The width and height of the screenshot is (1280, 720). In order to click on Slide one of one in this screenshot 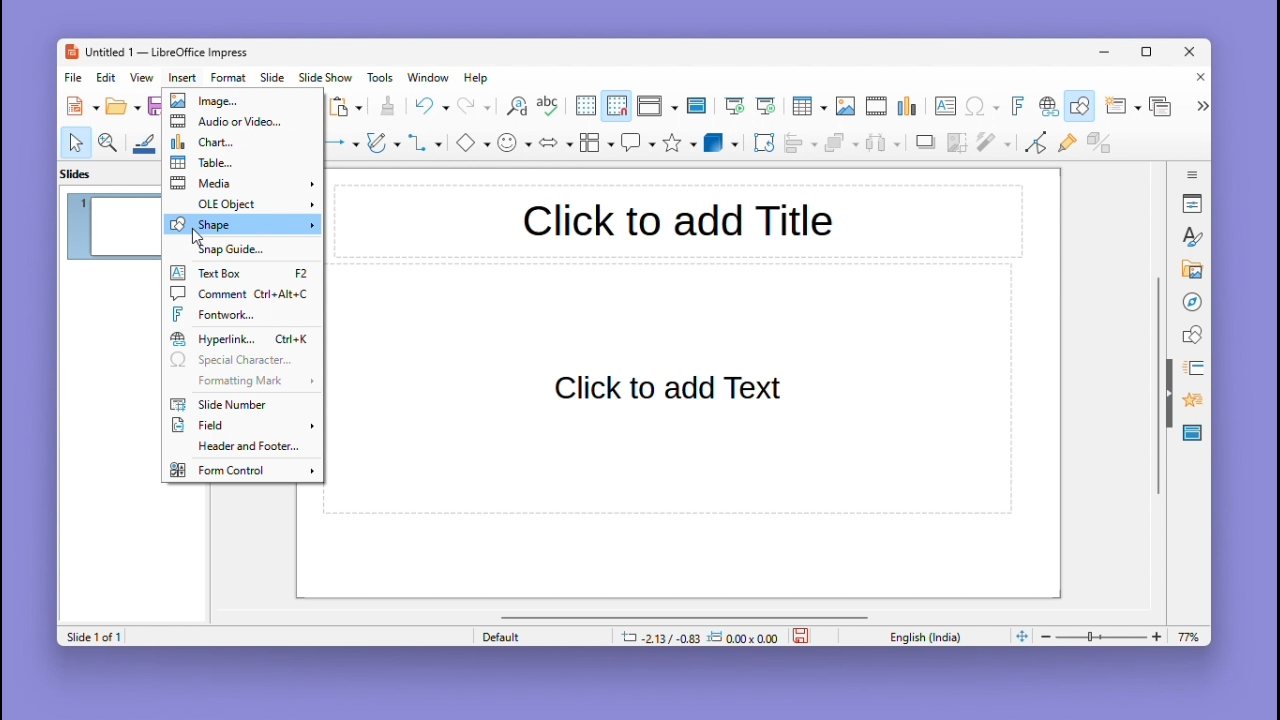, I will do `click(91, 637)`.